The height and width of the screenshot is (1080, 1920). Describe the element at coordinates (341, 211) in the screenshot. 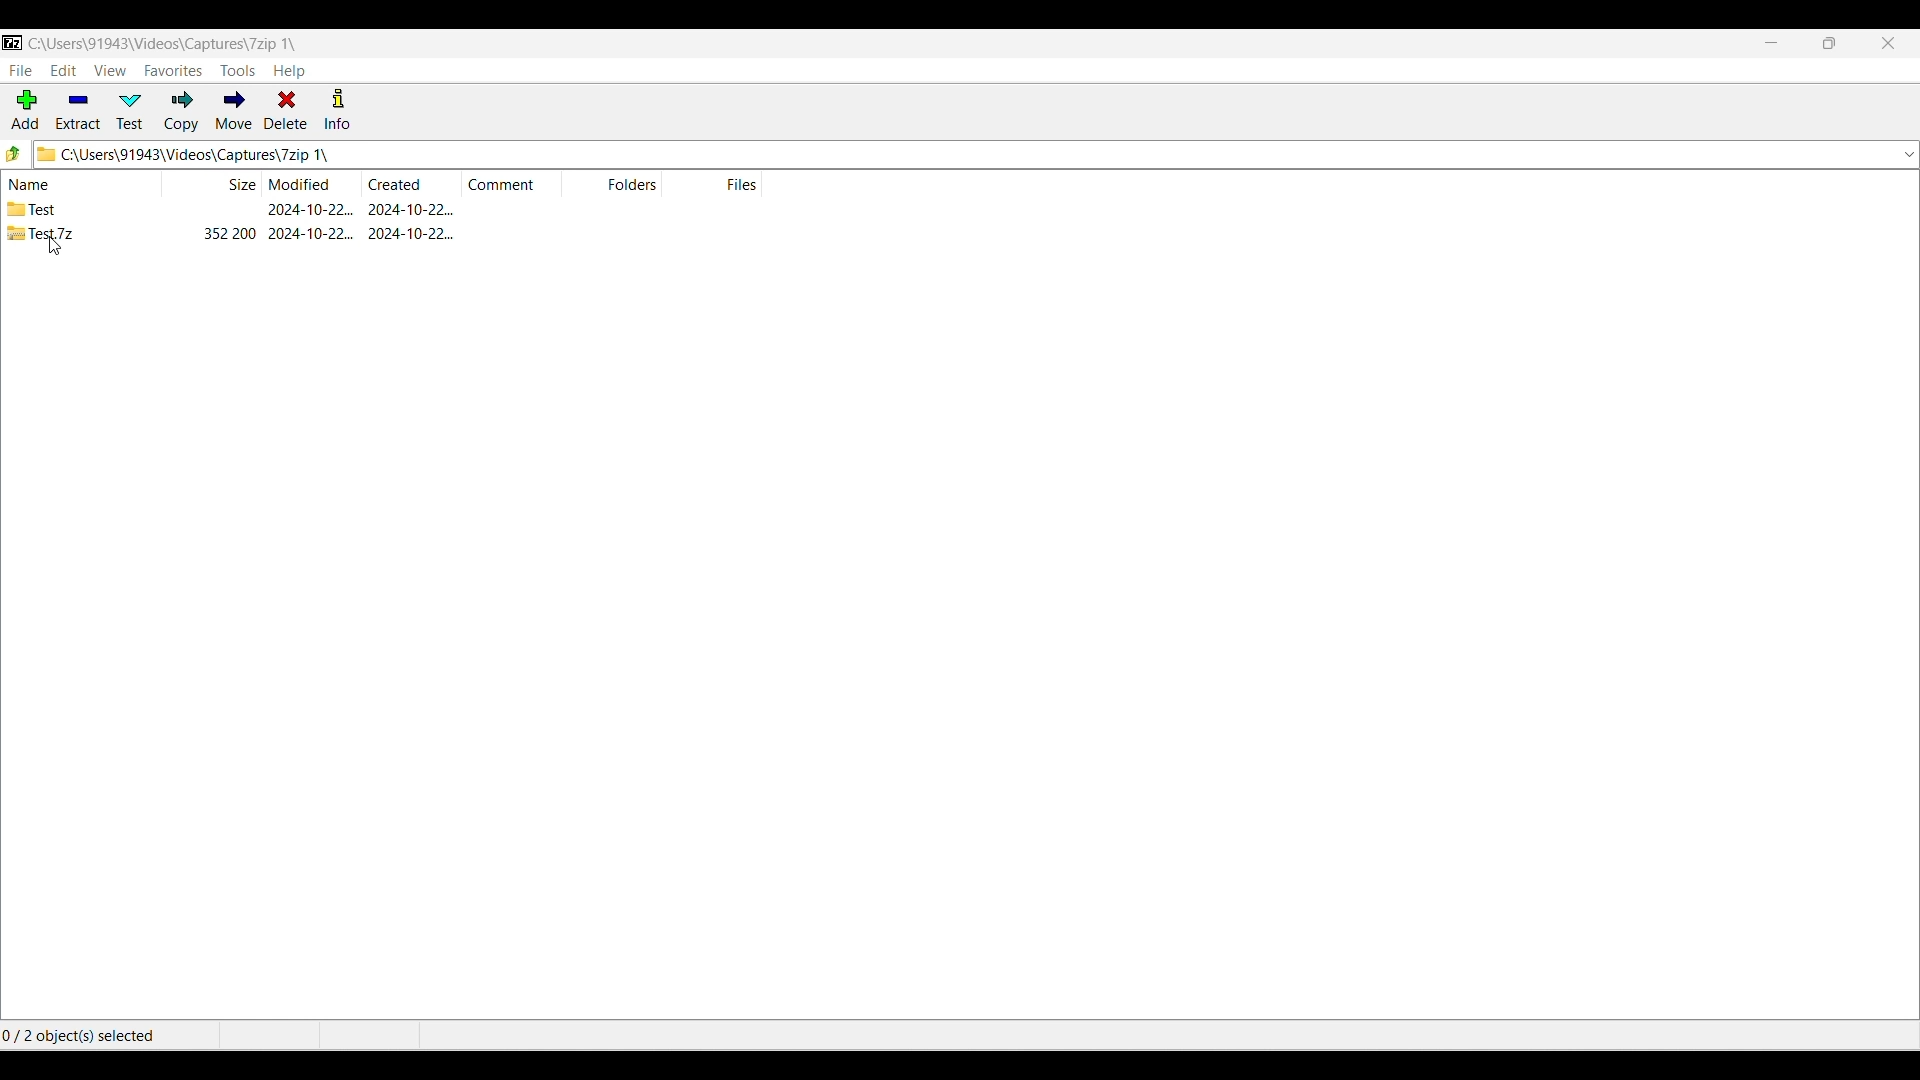

I see `2024-10-22... 2024-10-22...` at that location.